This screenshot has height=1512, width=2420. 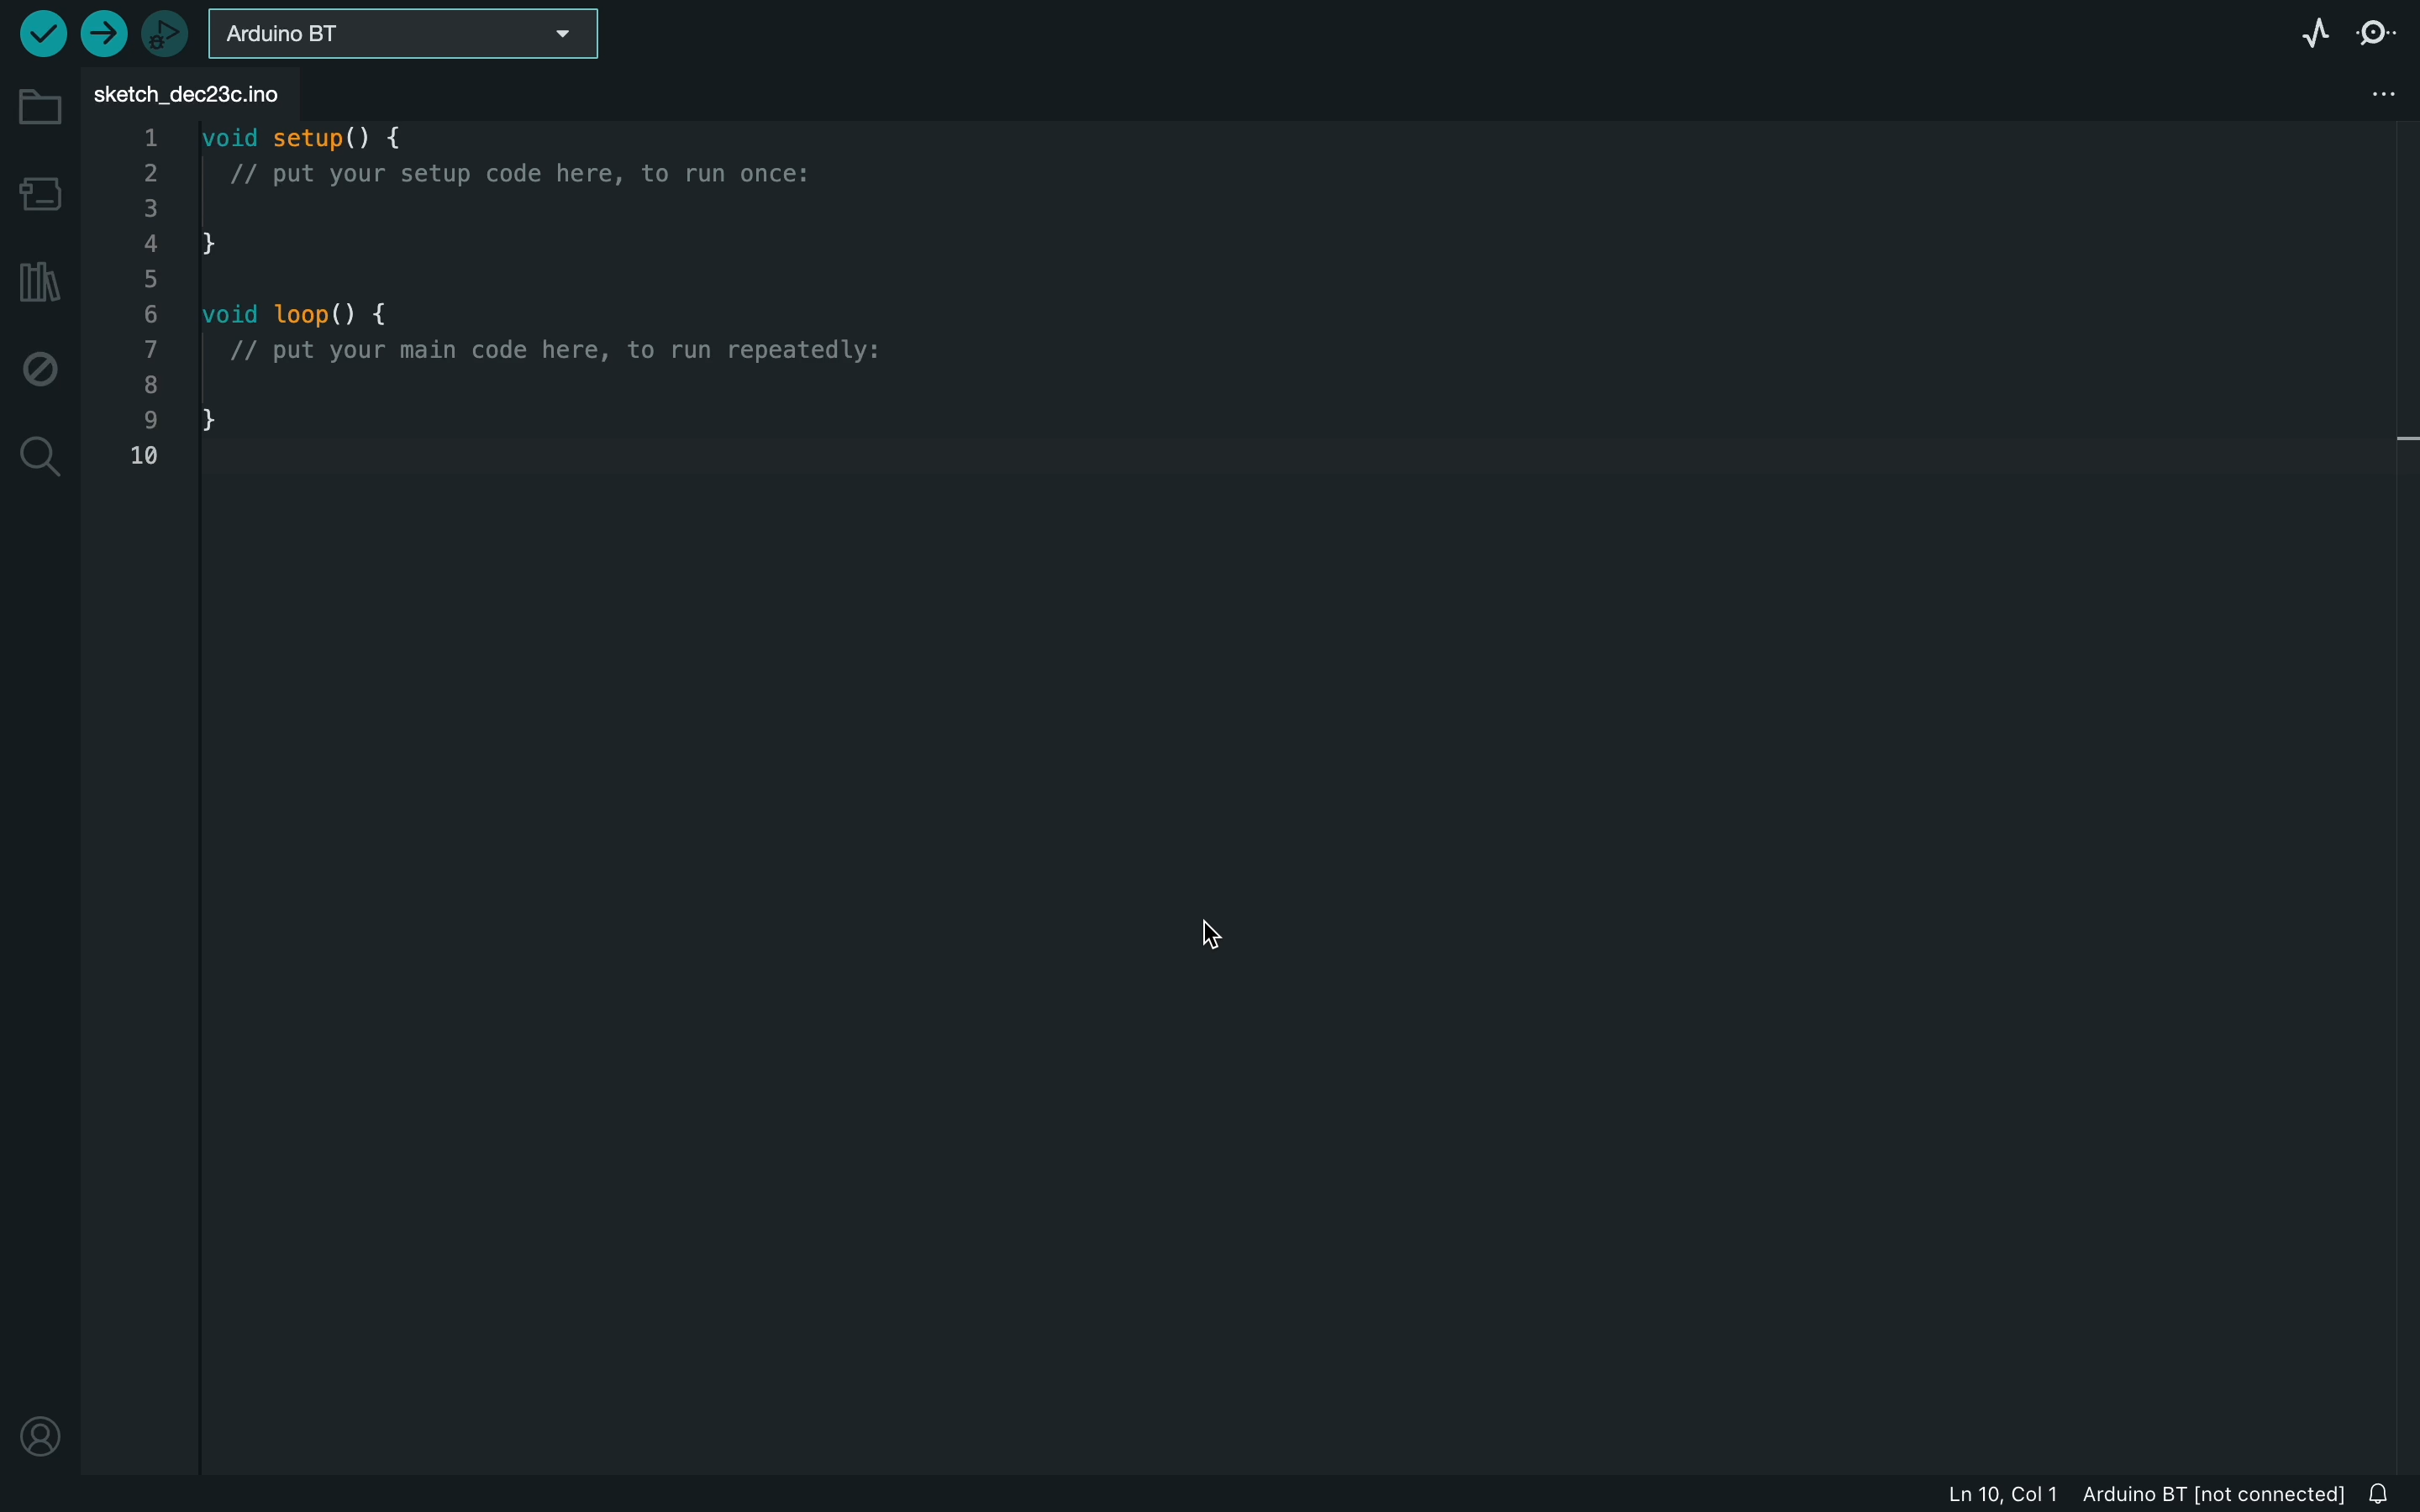 I want to click on board manager, so click(x=38, y=190).